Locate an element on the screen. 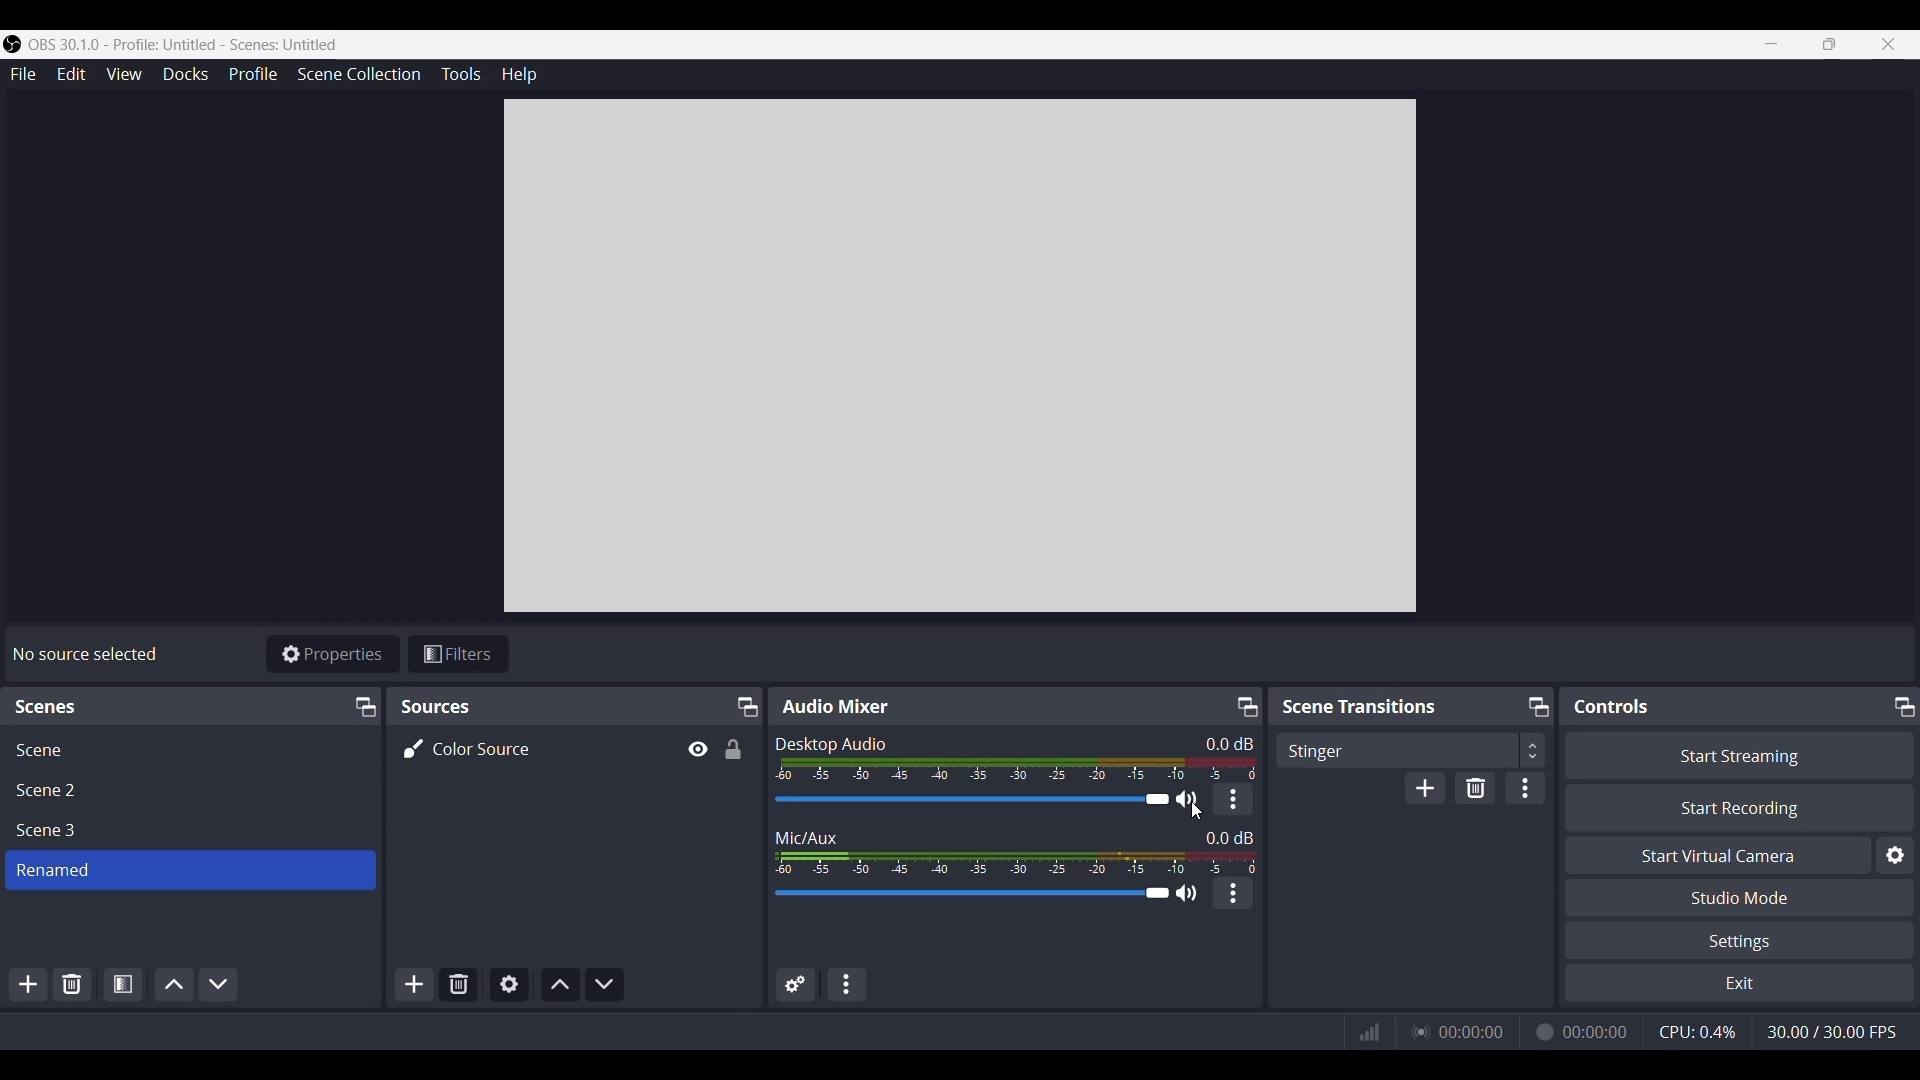 This screenshot has width=1920, height=1080. Desktop Audio is located at coordinates (832, 742).